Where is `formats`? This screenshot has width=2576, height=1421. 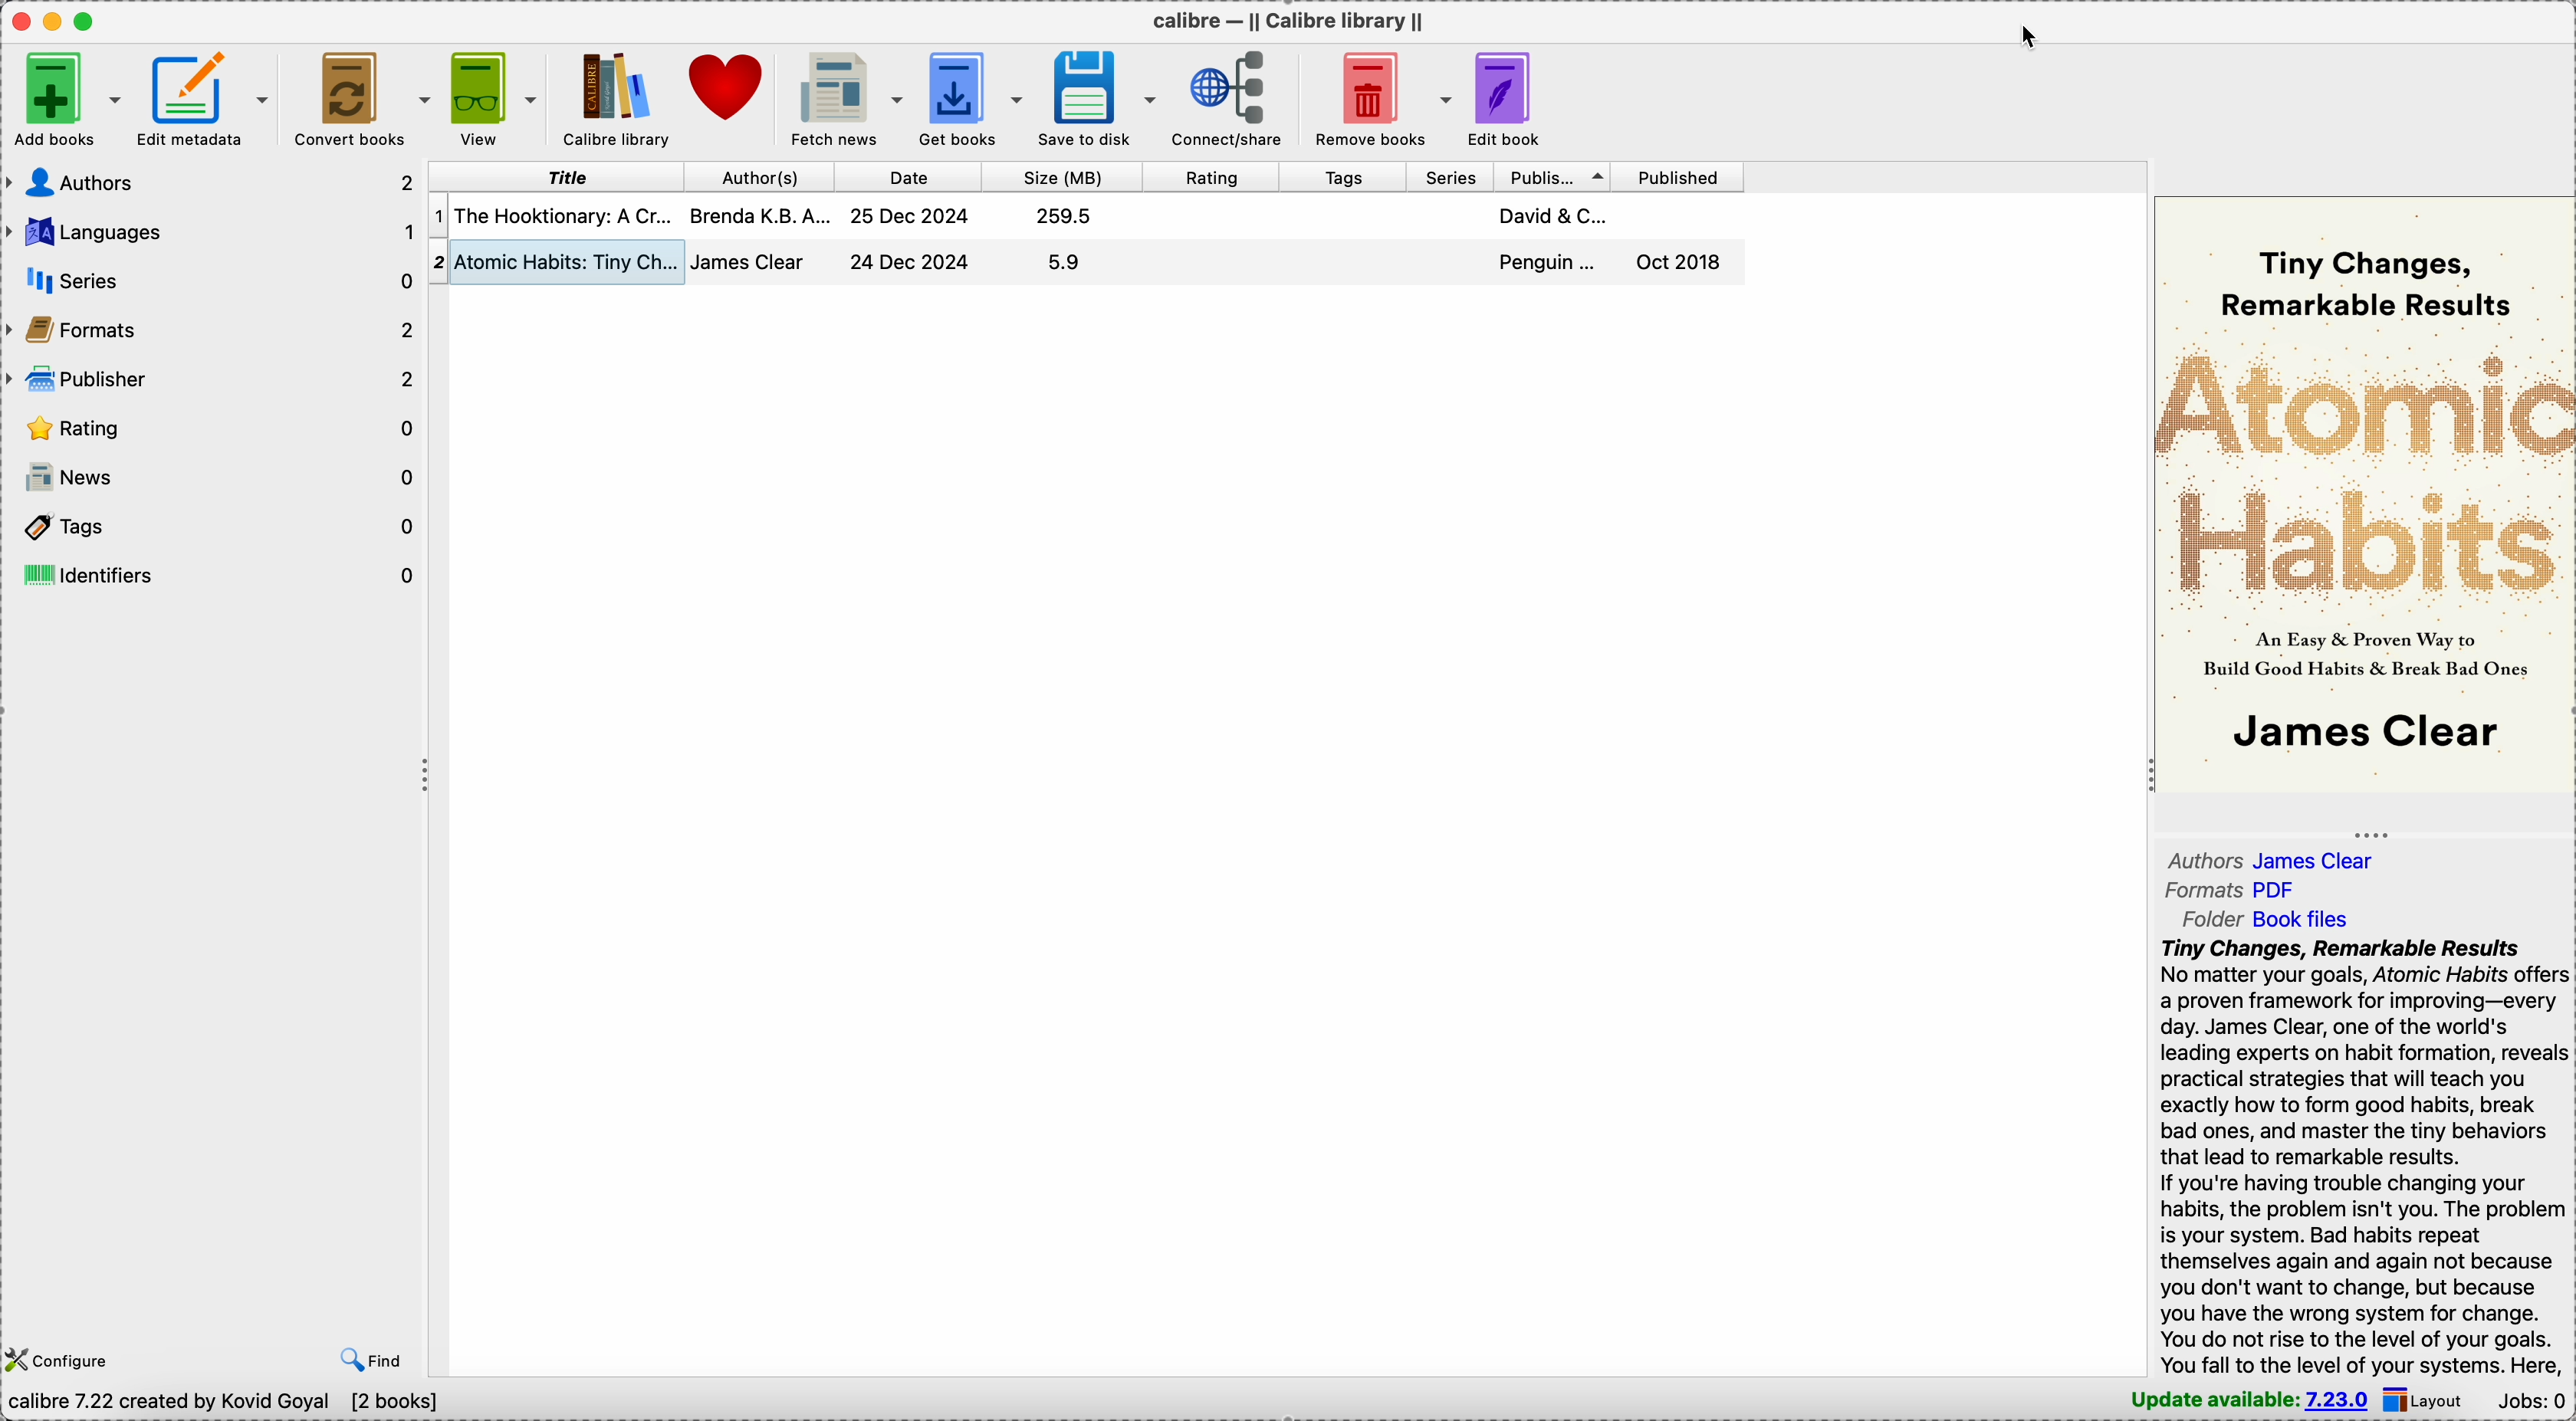
formats is located at coordinates (213, 326).